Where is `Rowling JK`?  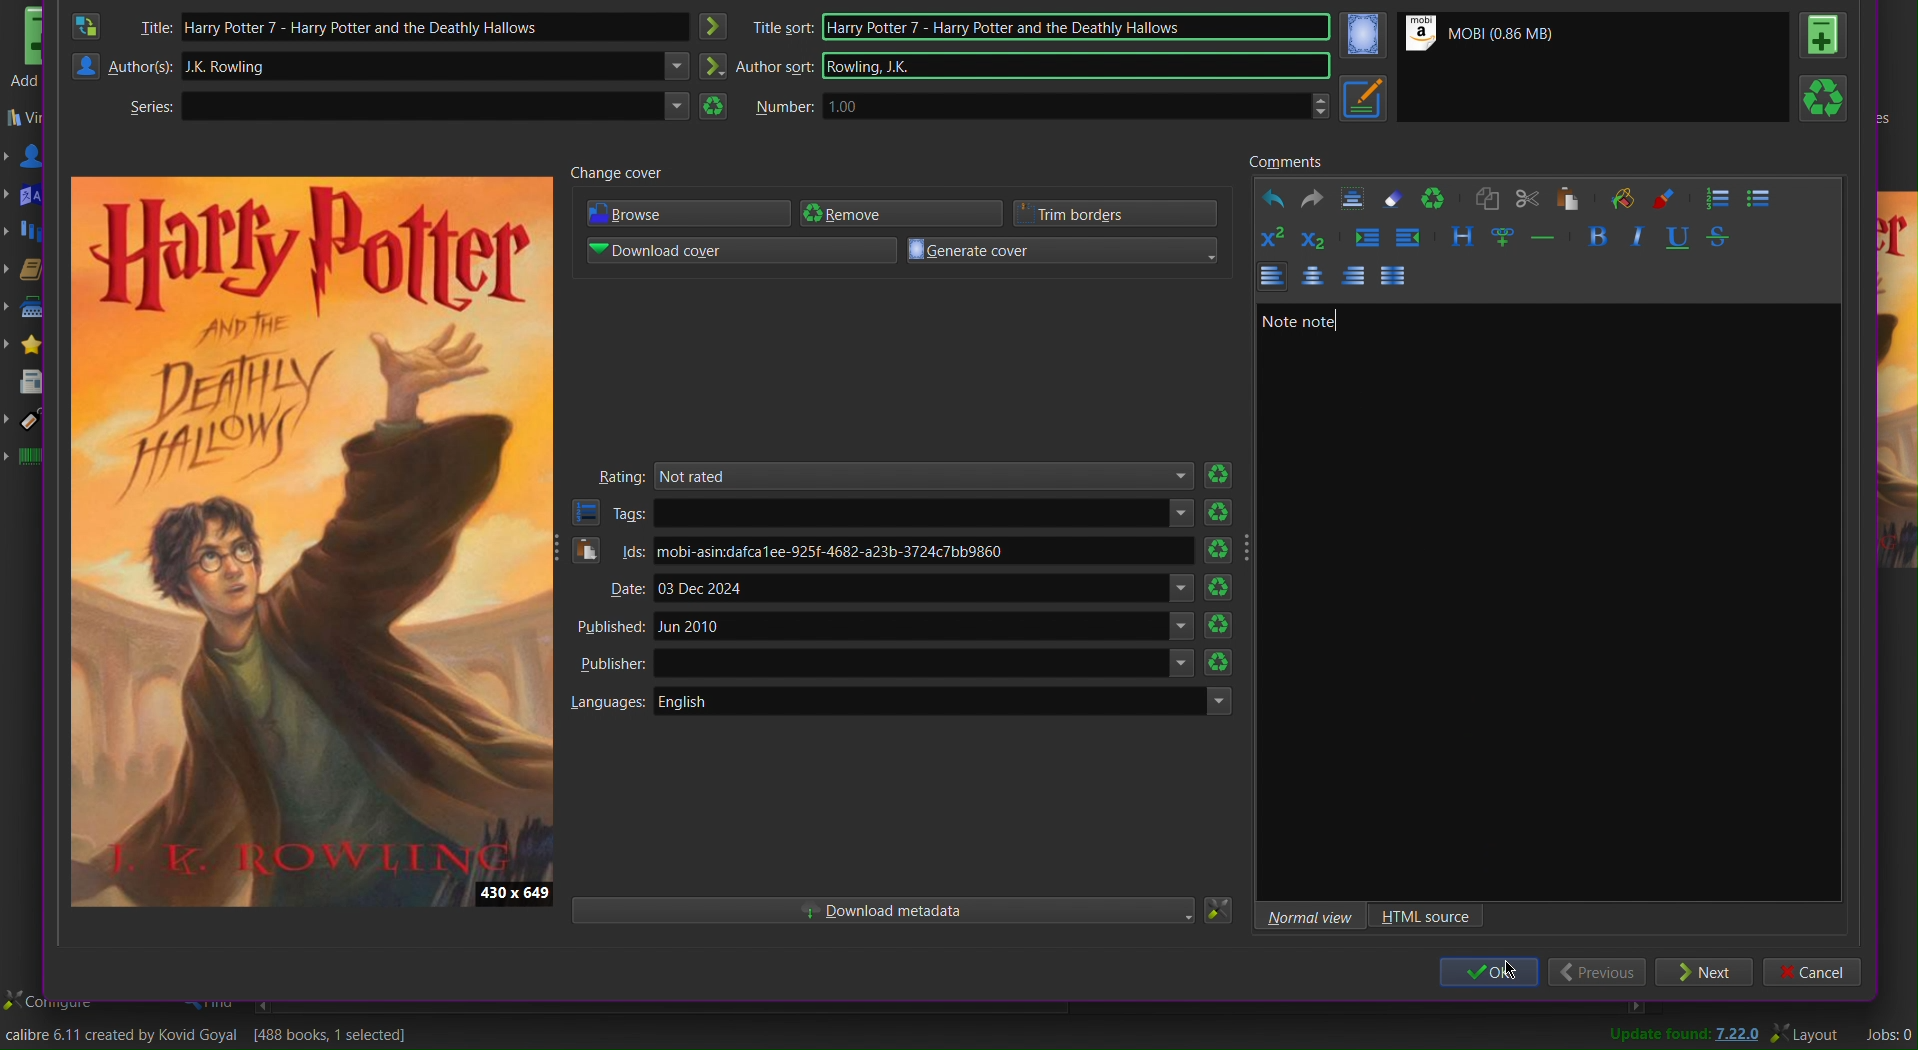 Rowling JK is located at coordinates (1079, 64).